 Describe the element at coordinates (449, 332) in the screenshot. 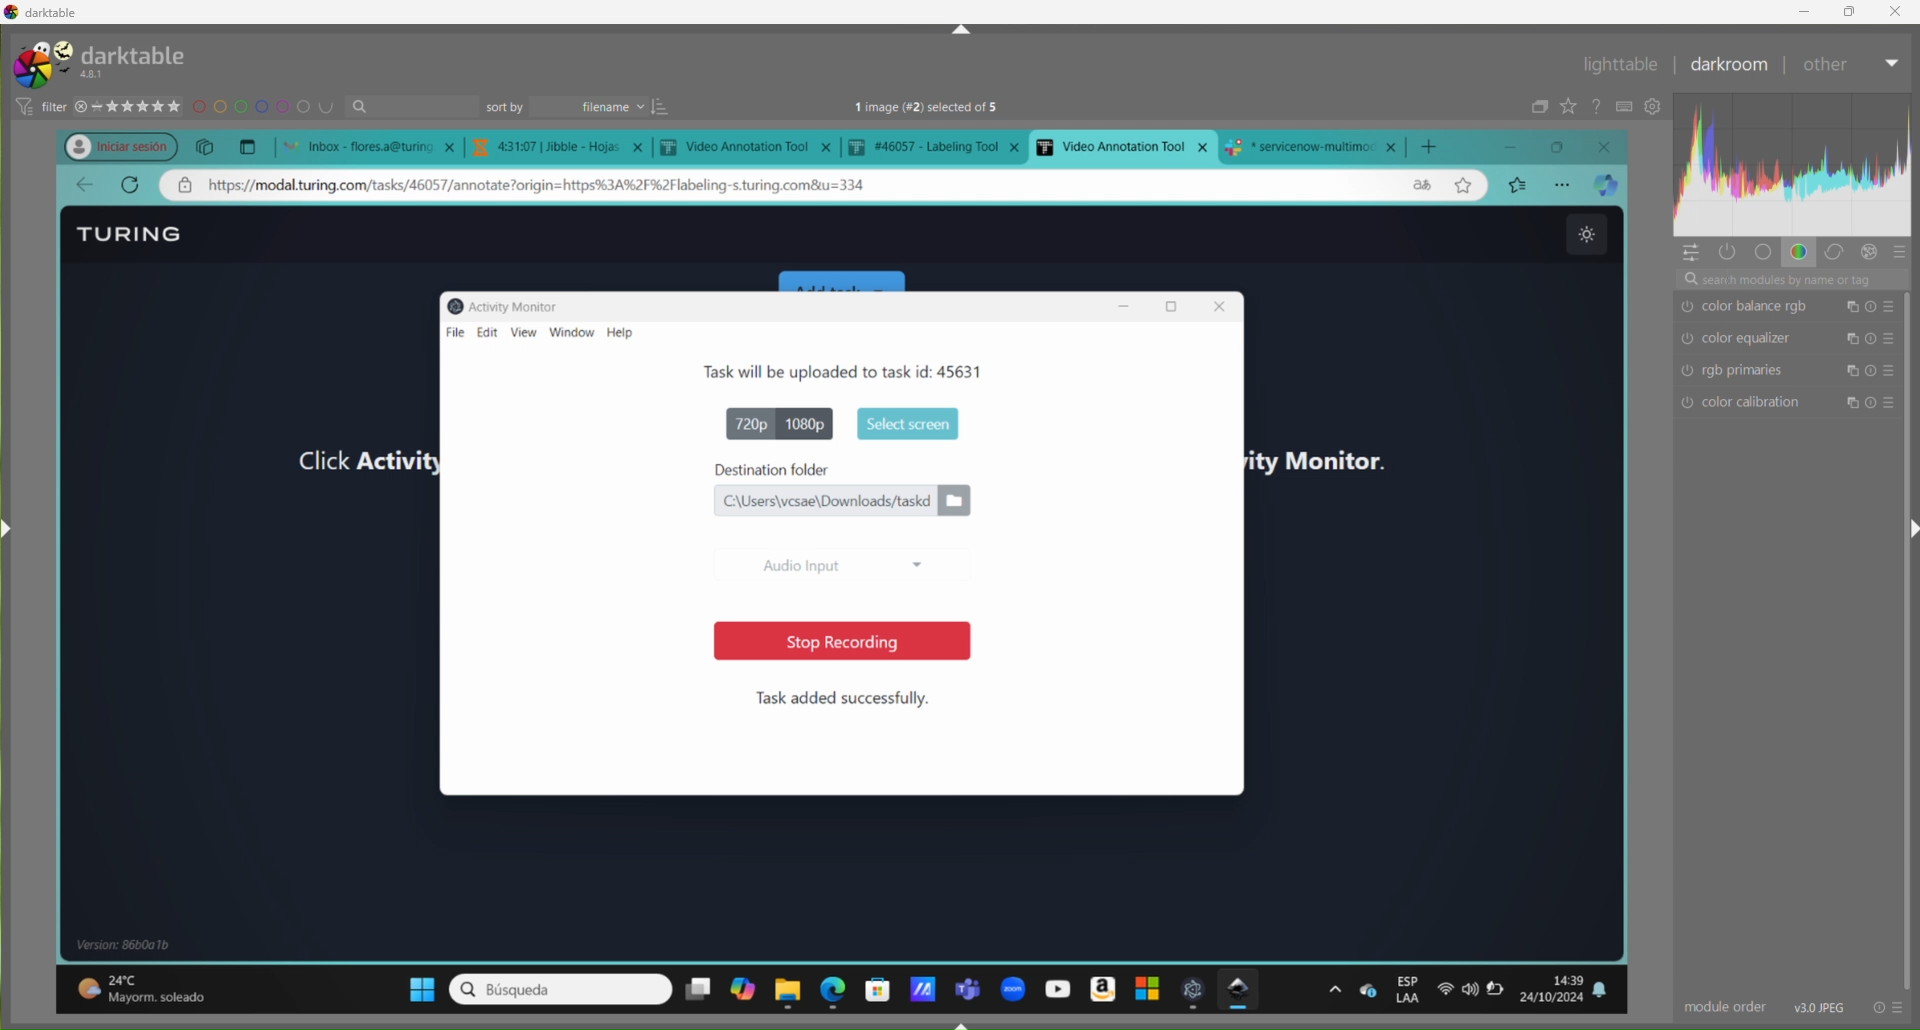

I see `file` at that location.